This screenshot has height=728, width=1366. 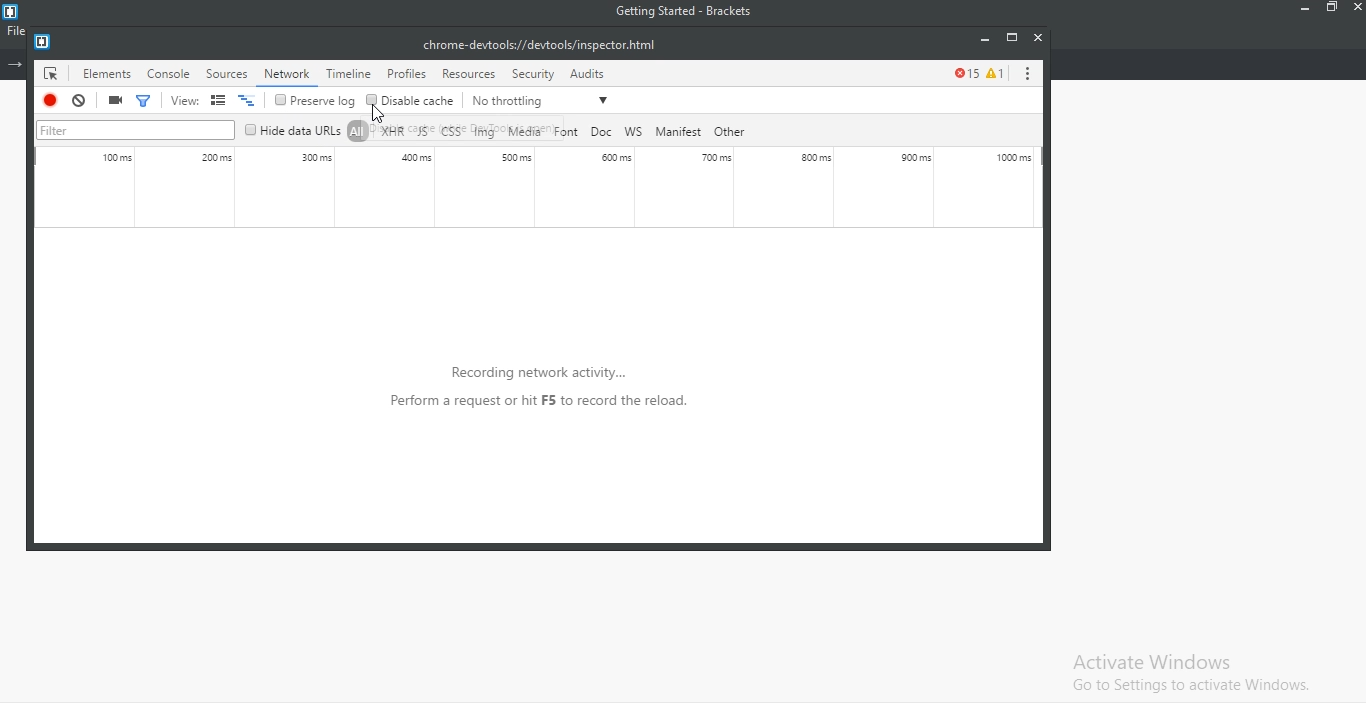 I want to click on no throttling, so click(x=542, y=99).